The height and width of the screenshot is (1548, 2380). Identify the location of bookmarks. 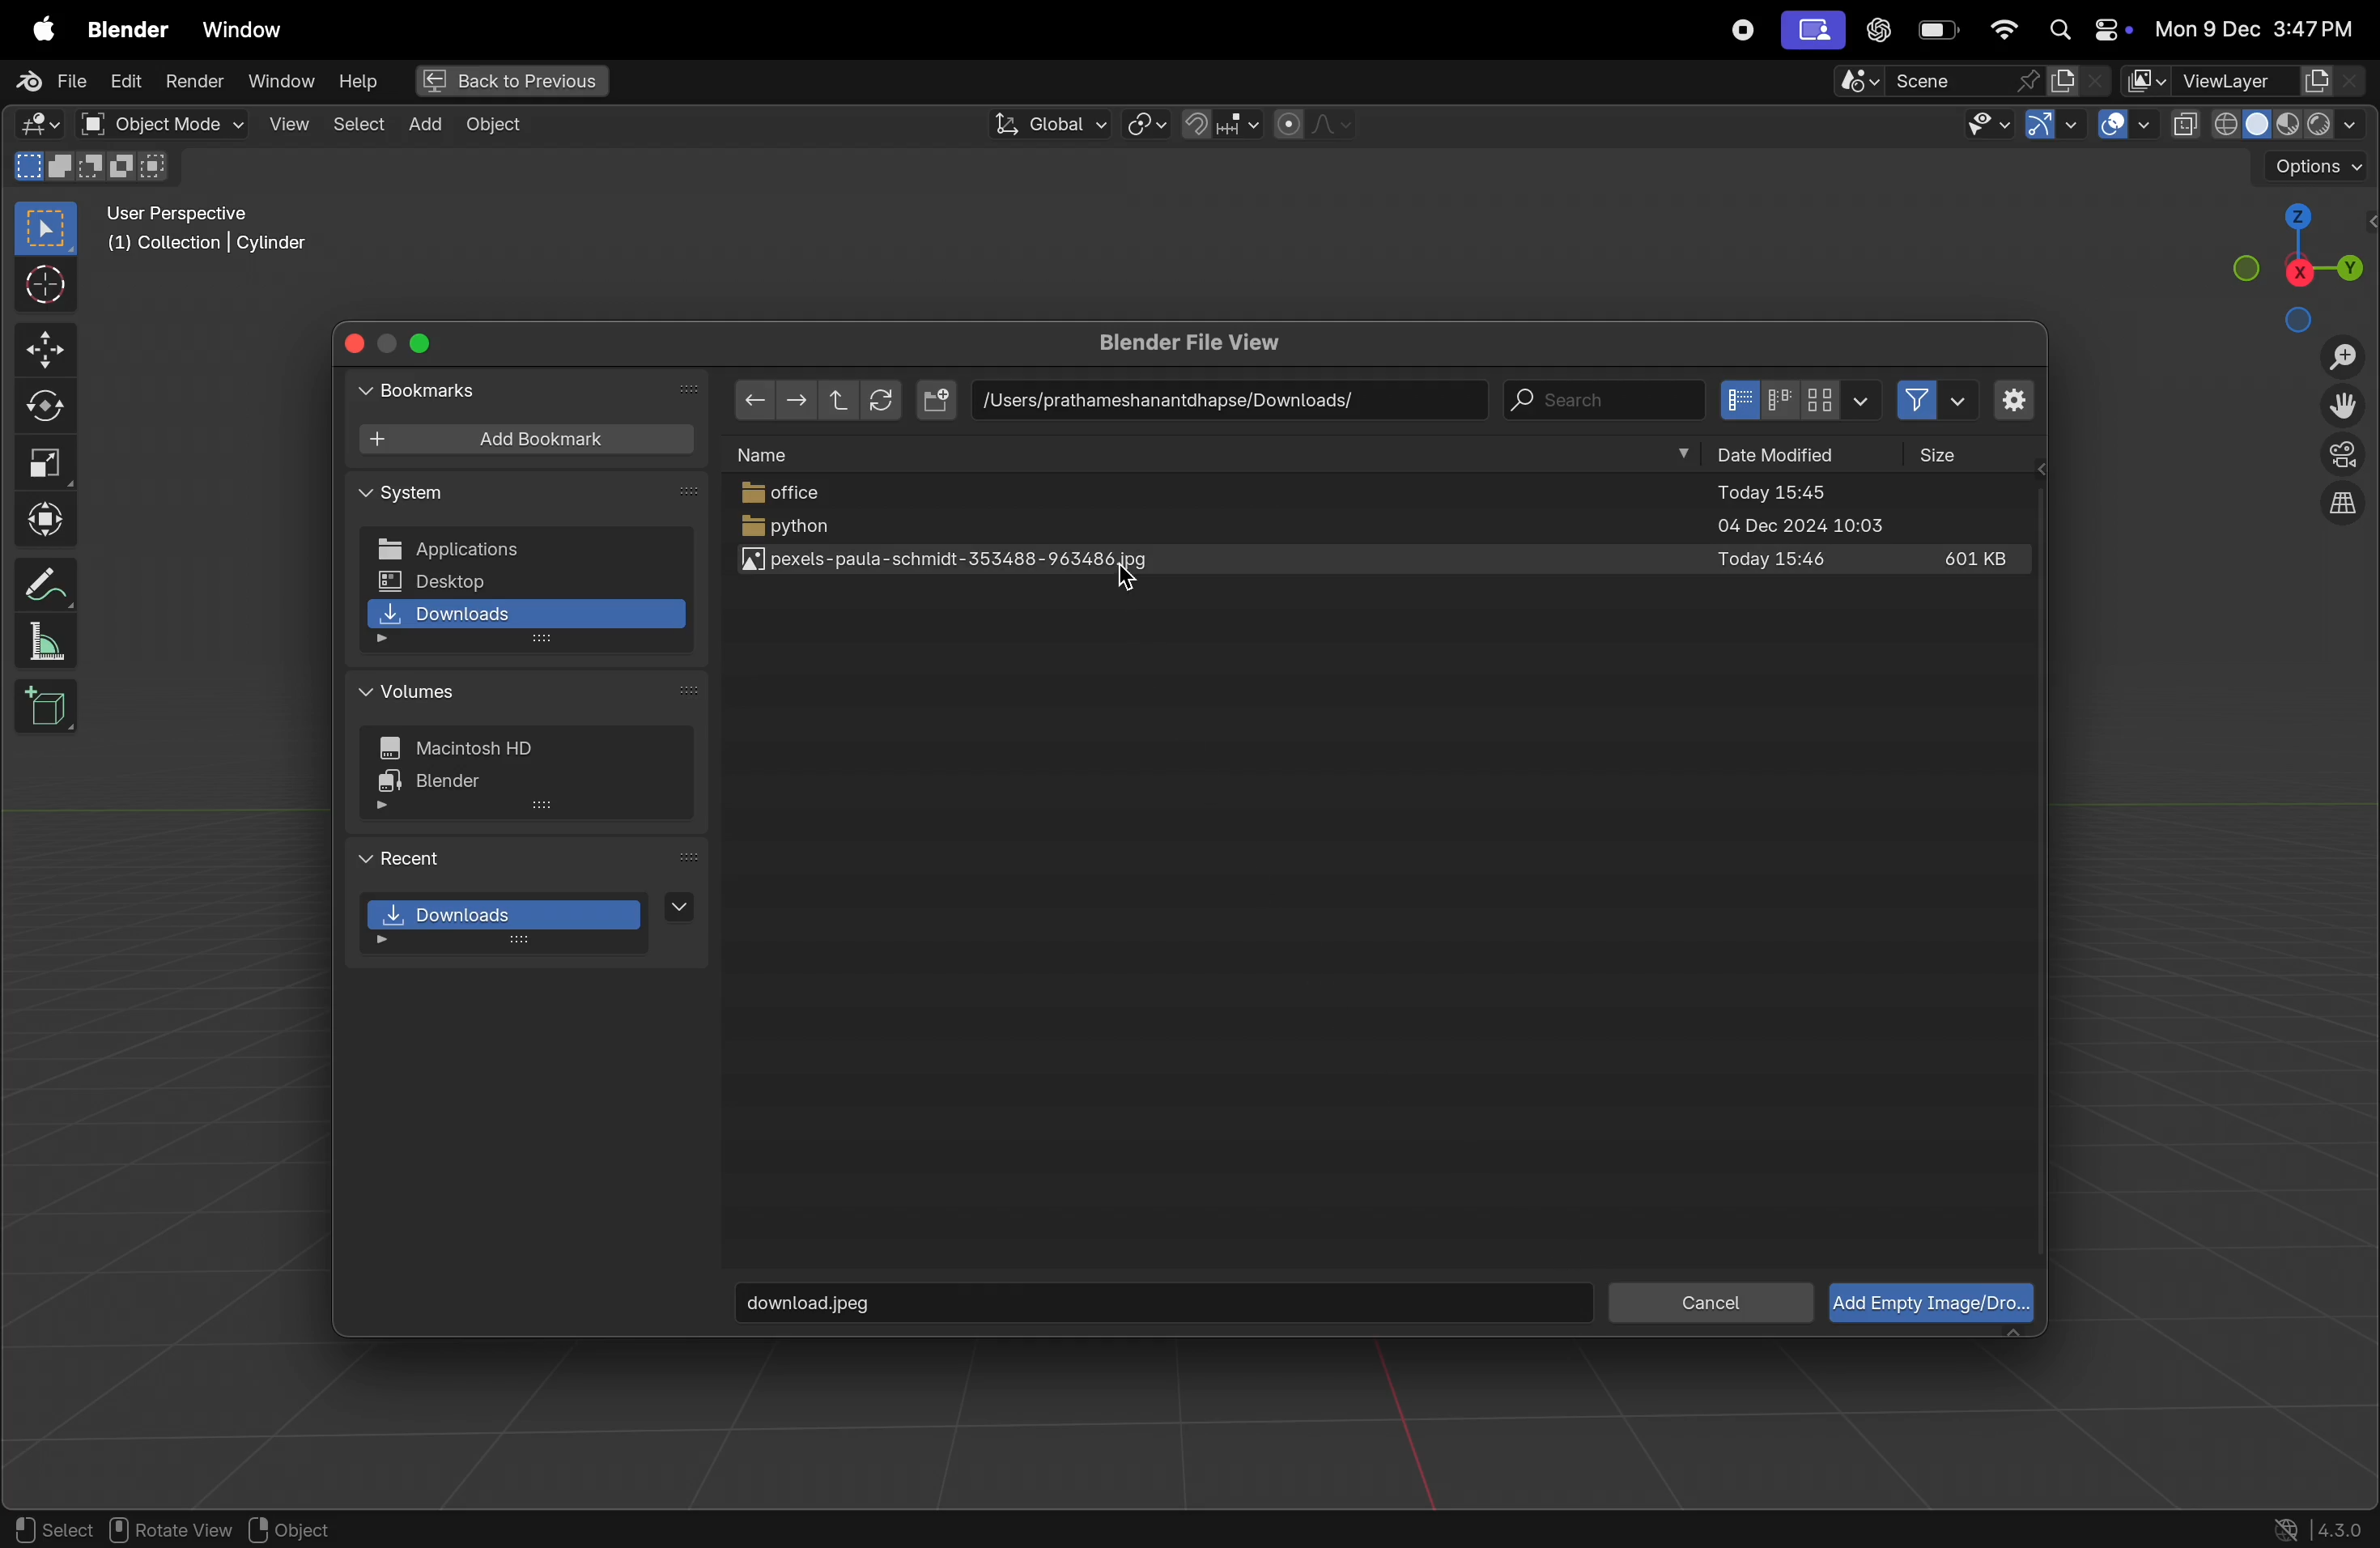
(424, 391).